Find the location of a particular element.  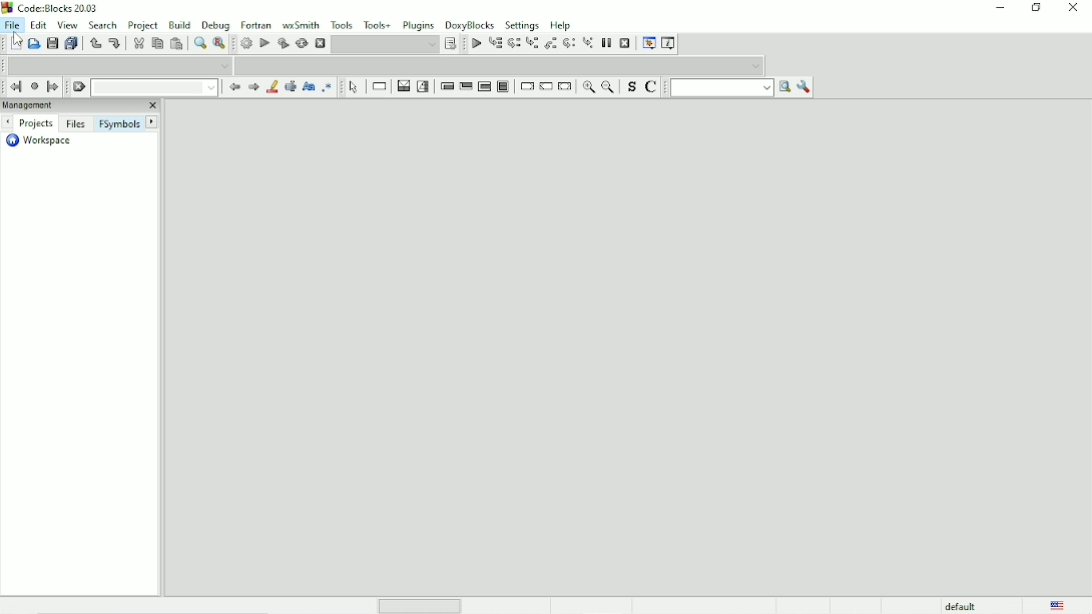

Jump back is located at coordinates (14, 86).